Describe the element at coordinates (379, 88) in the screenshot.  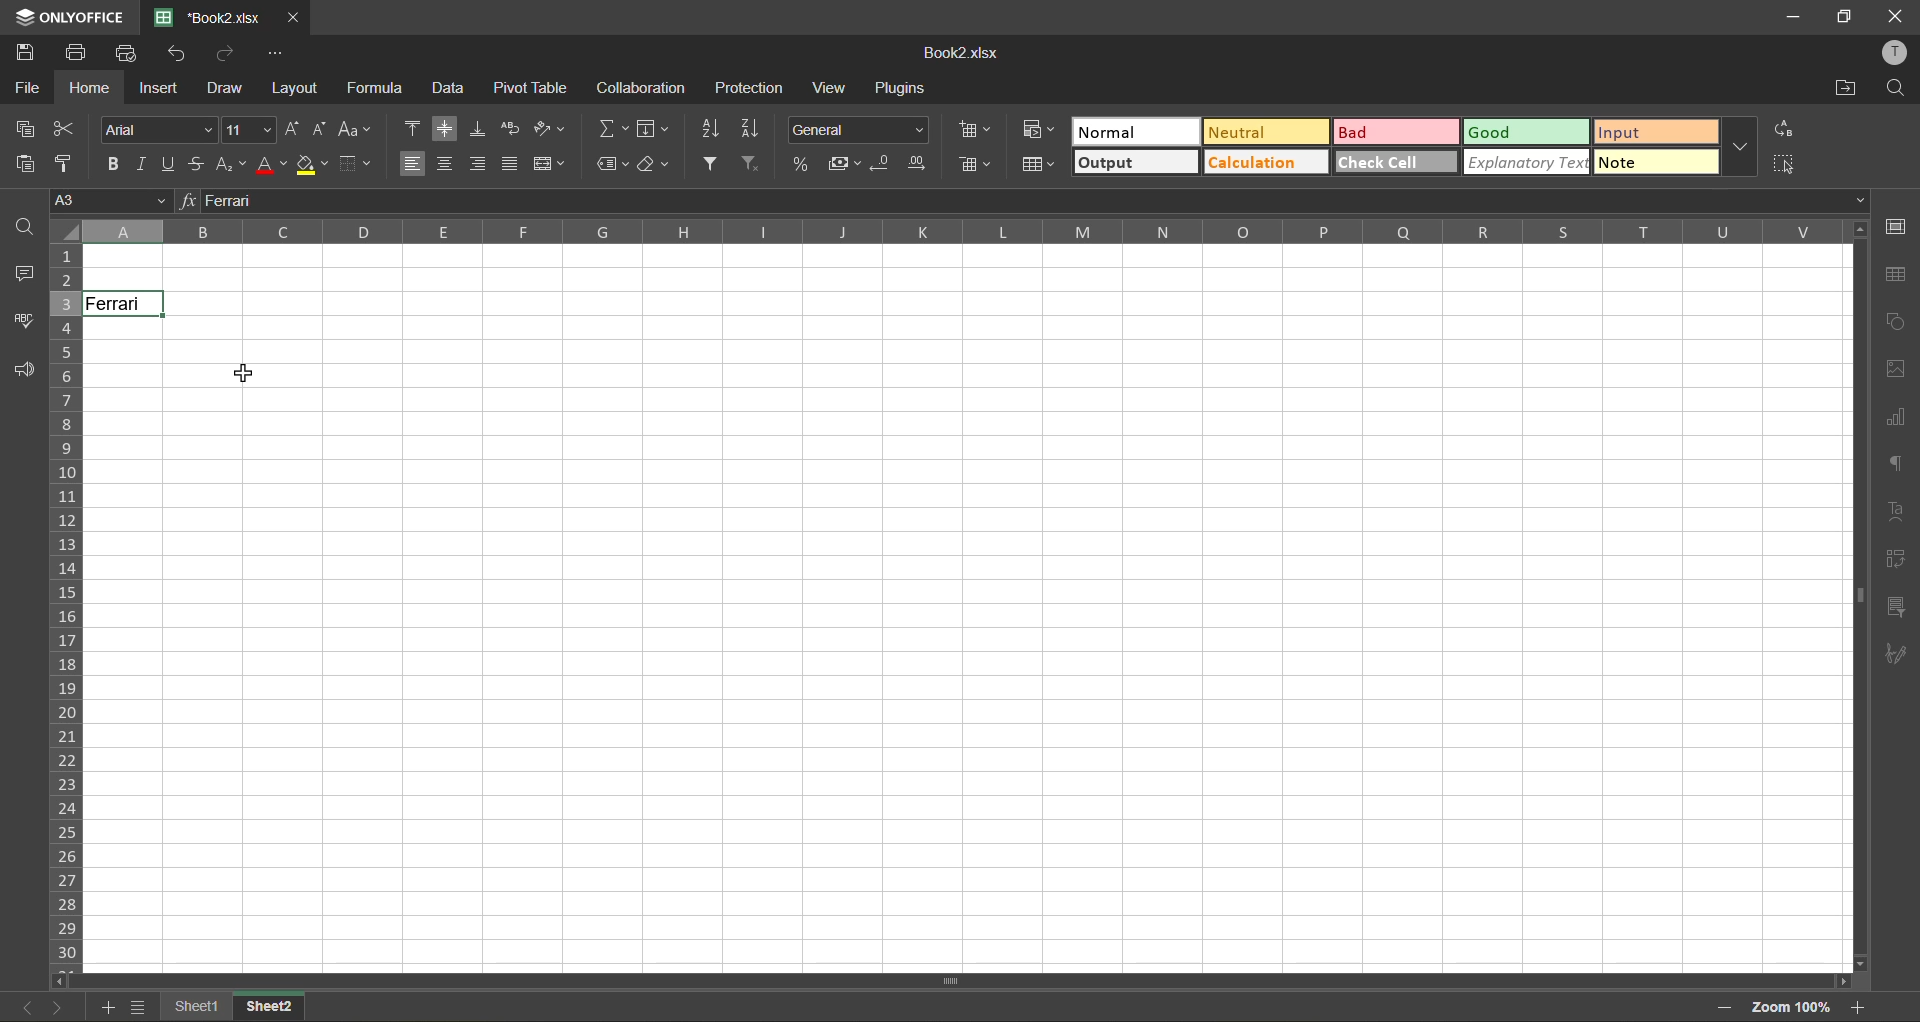
I see `formula` at that location.